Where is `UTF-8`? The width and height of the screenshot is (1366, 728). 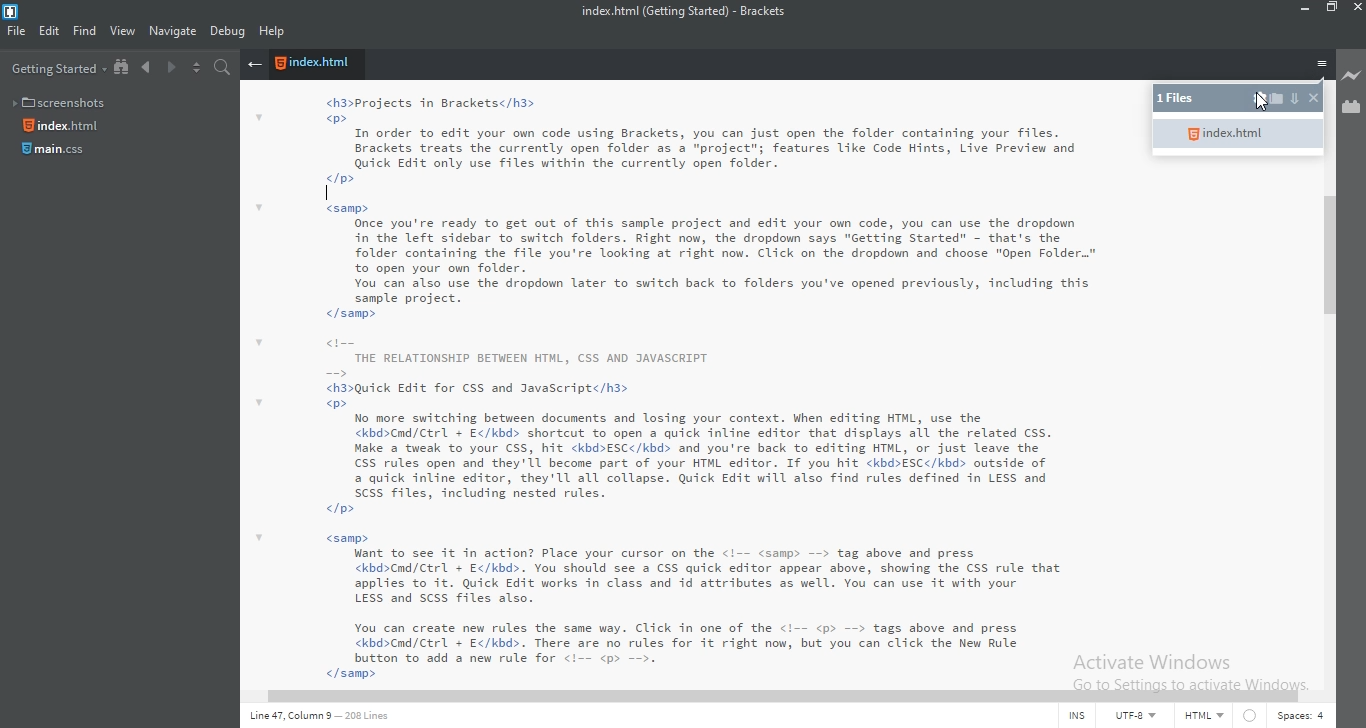
UTF-8 is located at coordinates (1137, 716).